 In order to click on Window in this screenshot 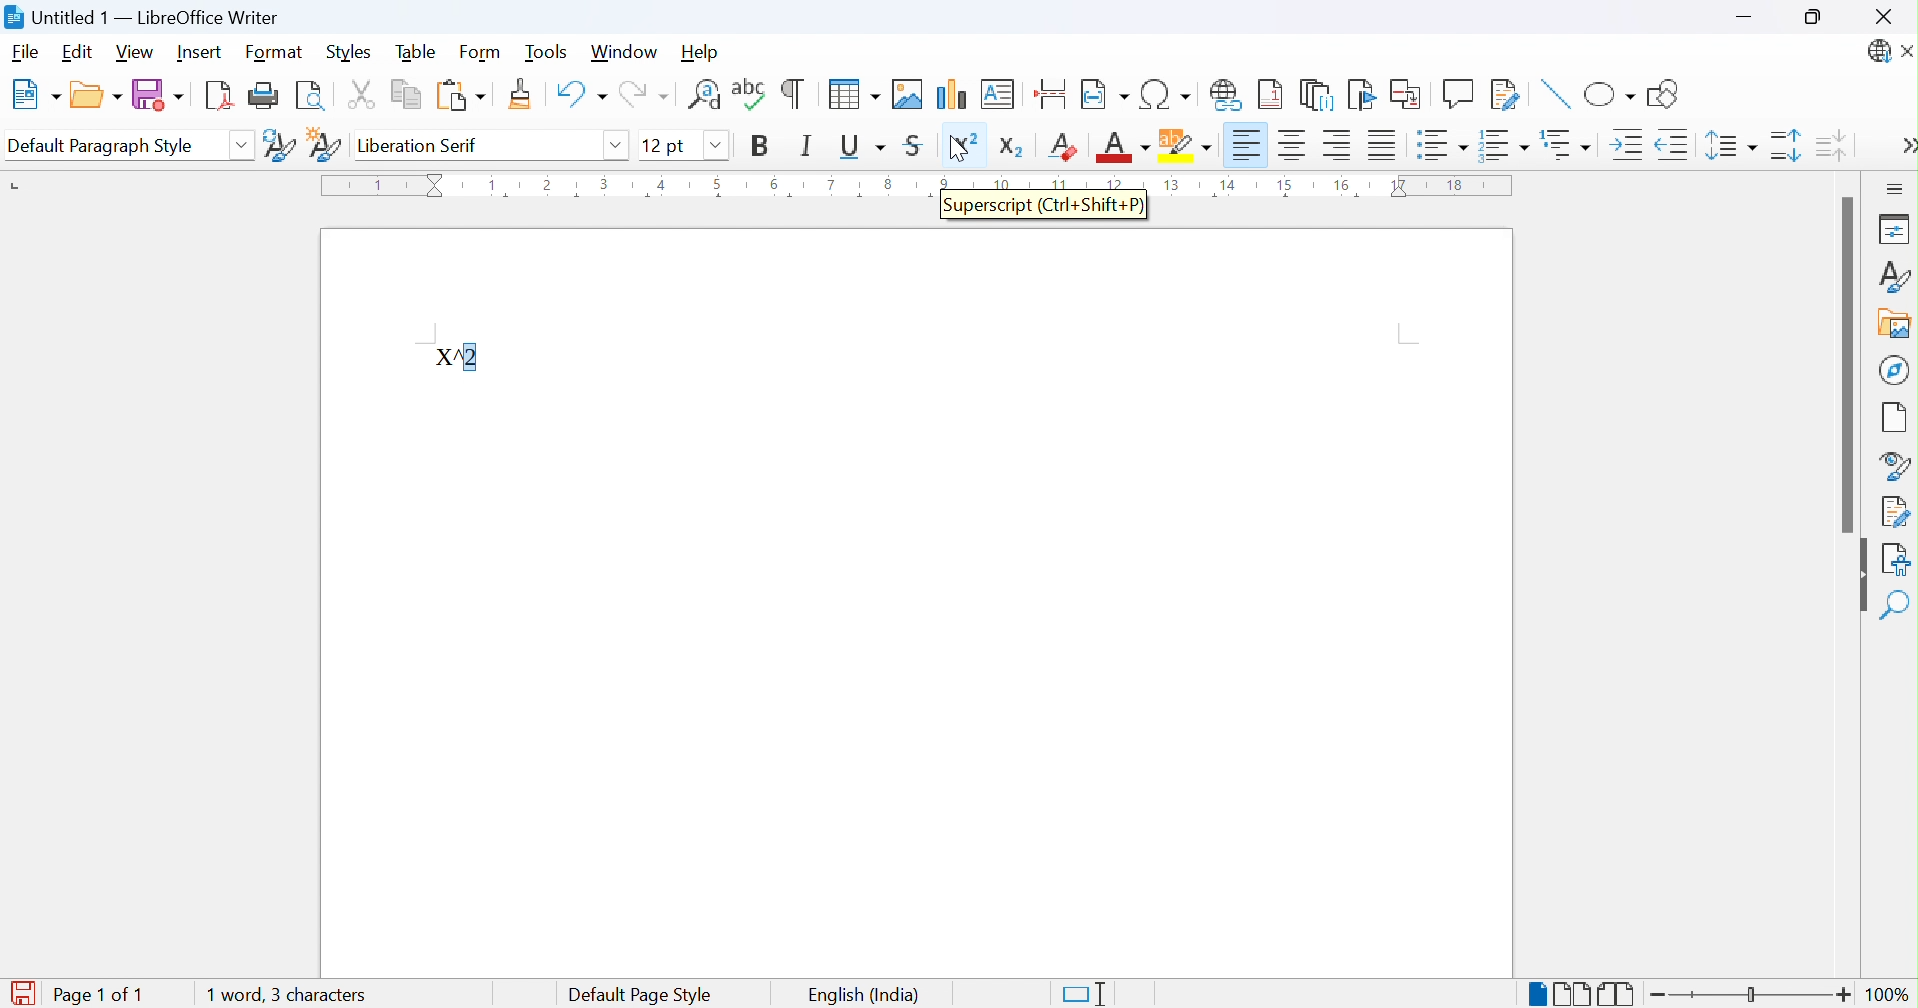, I will do `click(622, 53)`.